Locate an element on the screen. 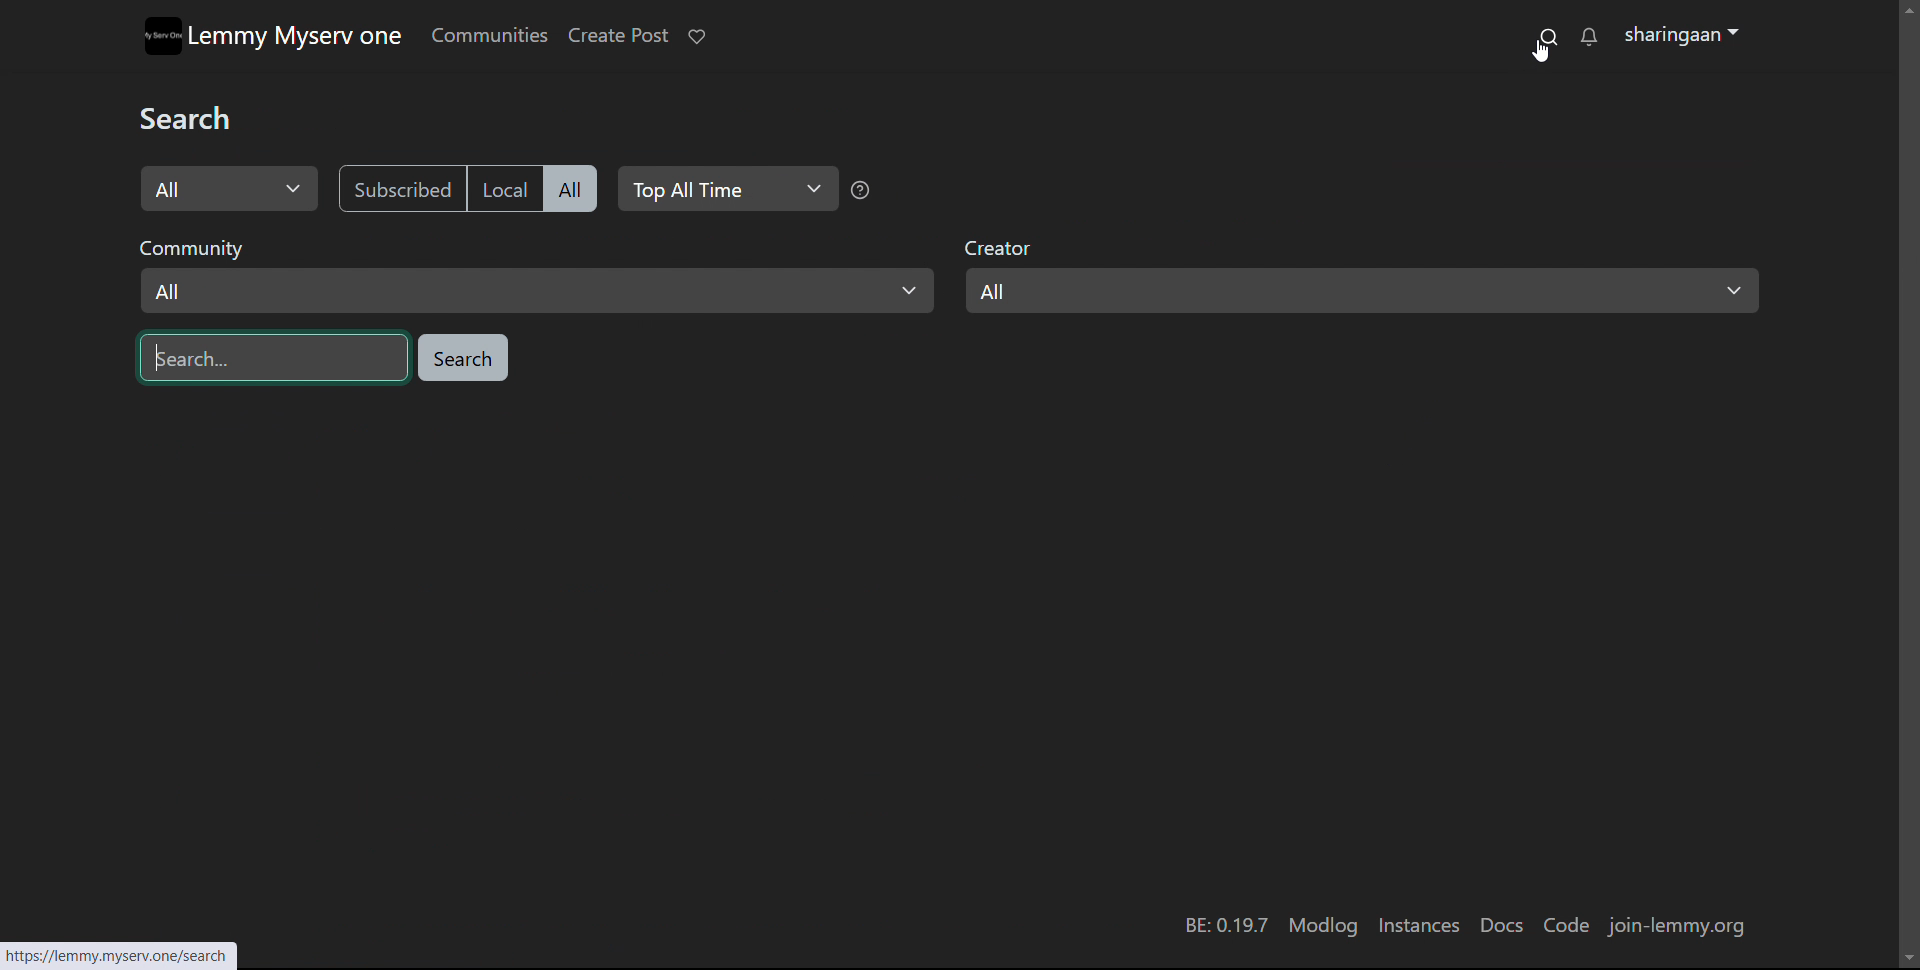  instances is located at coordinates (1419, 928).